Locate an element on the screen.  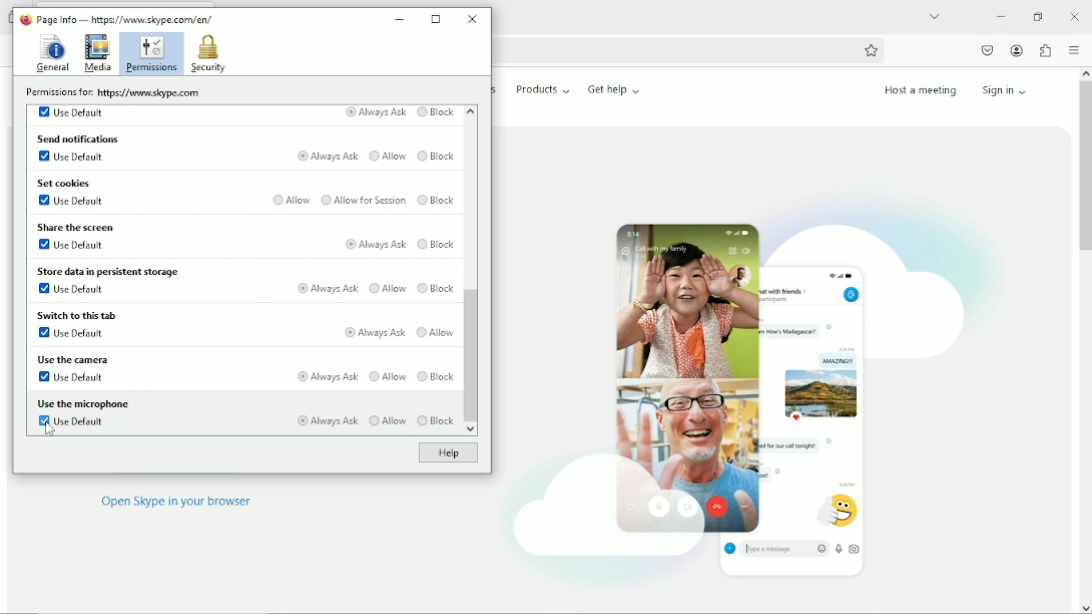
Use default is located at coordinates (74, 112).